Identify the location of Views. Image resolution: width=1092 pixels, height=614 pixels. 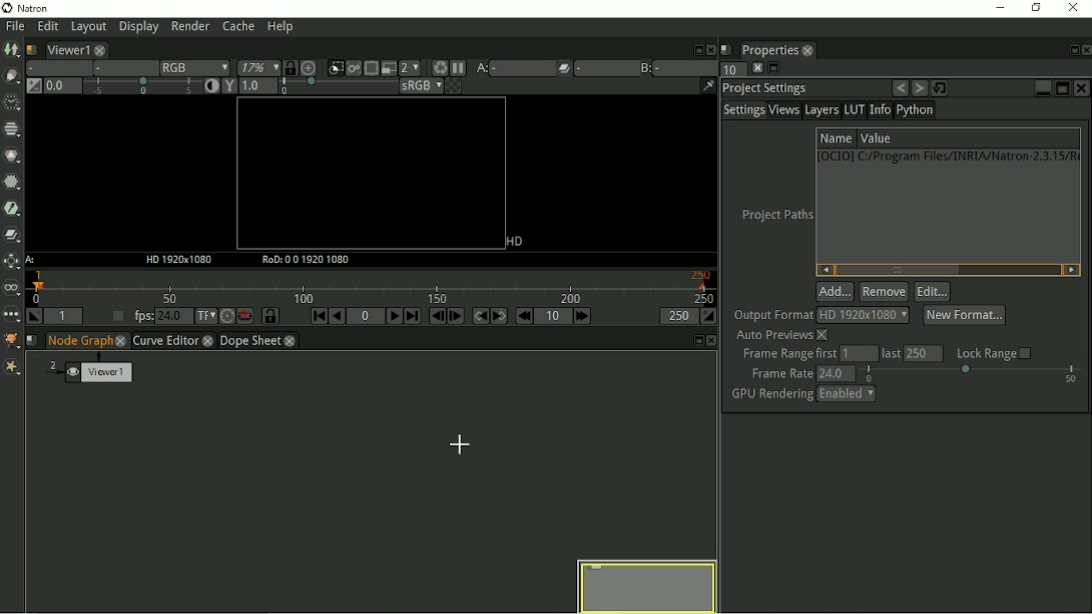
(785, 112).